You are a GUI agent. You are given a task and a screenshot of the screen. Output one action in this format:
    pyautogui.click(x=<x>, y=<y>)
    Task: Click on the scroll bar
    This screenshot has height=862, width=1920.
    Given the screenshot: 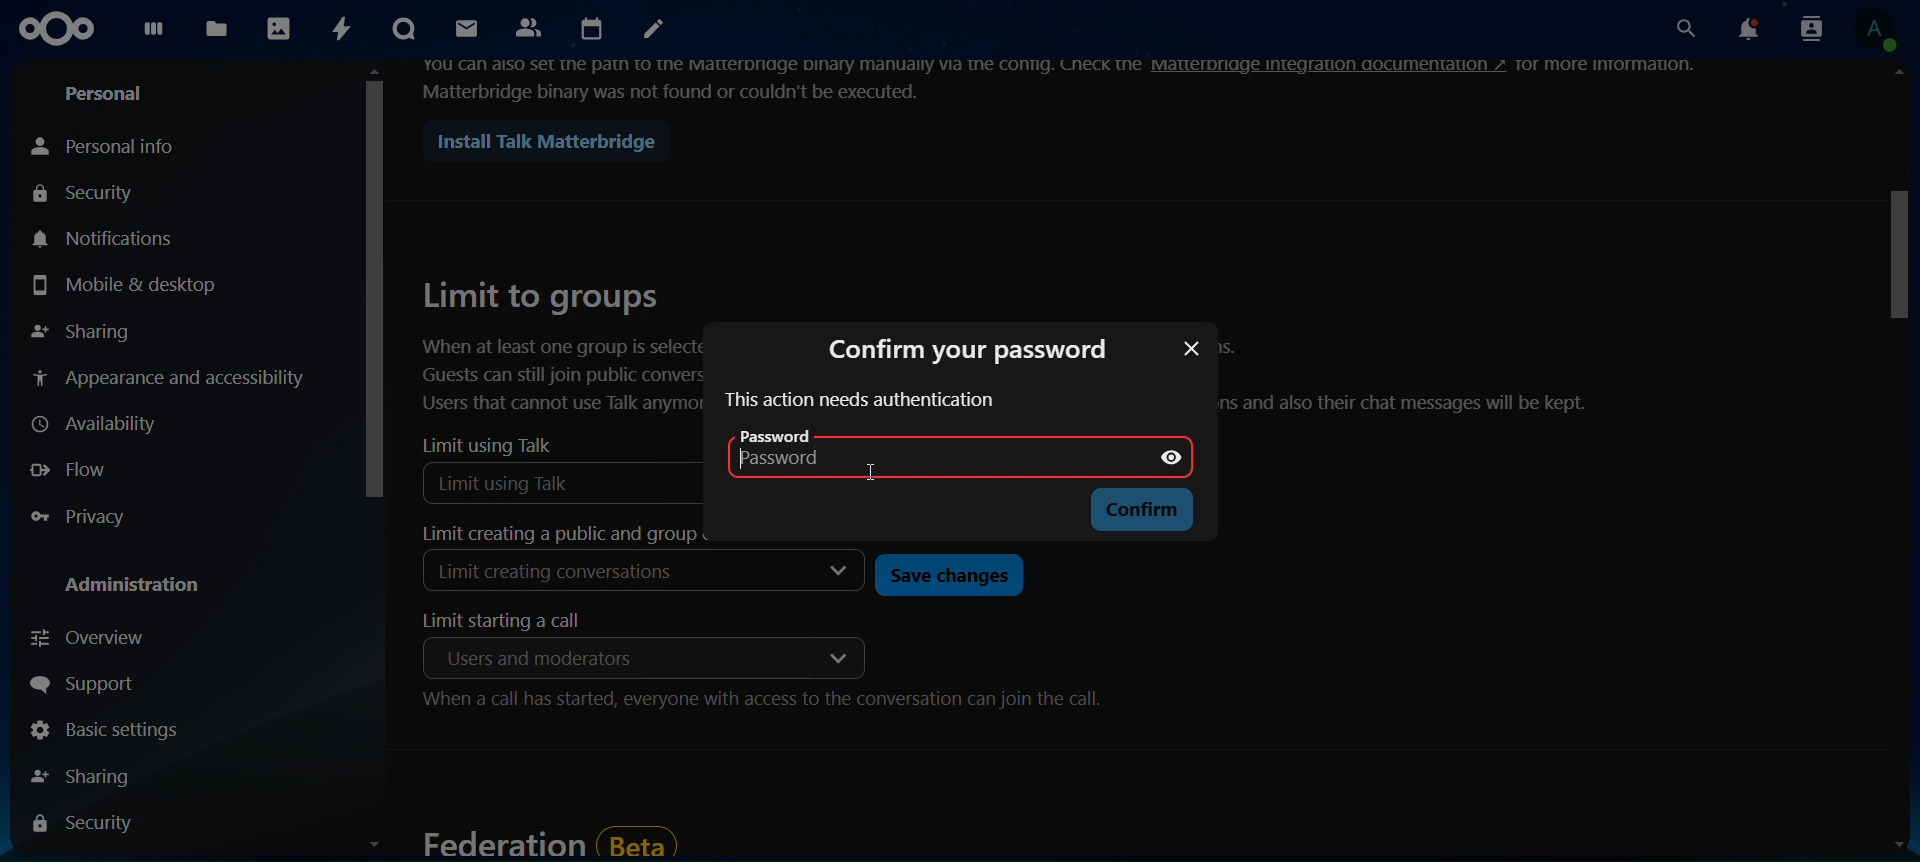 What is the action you would take?
    pyautogui.click(x=376, y=466)
    